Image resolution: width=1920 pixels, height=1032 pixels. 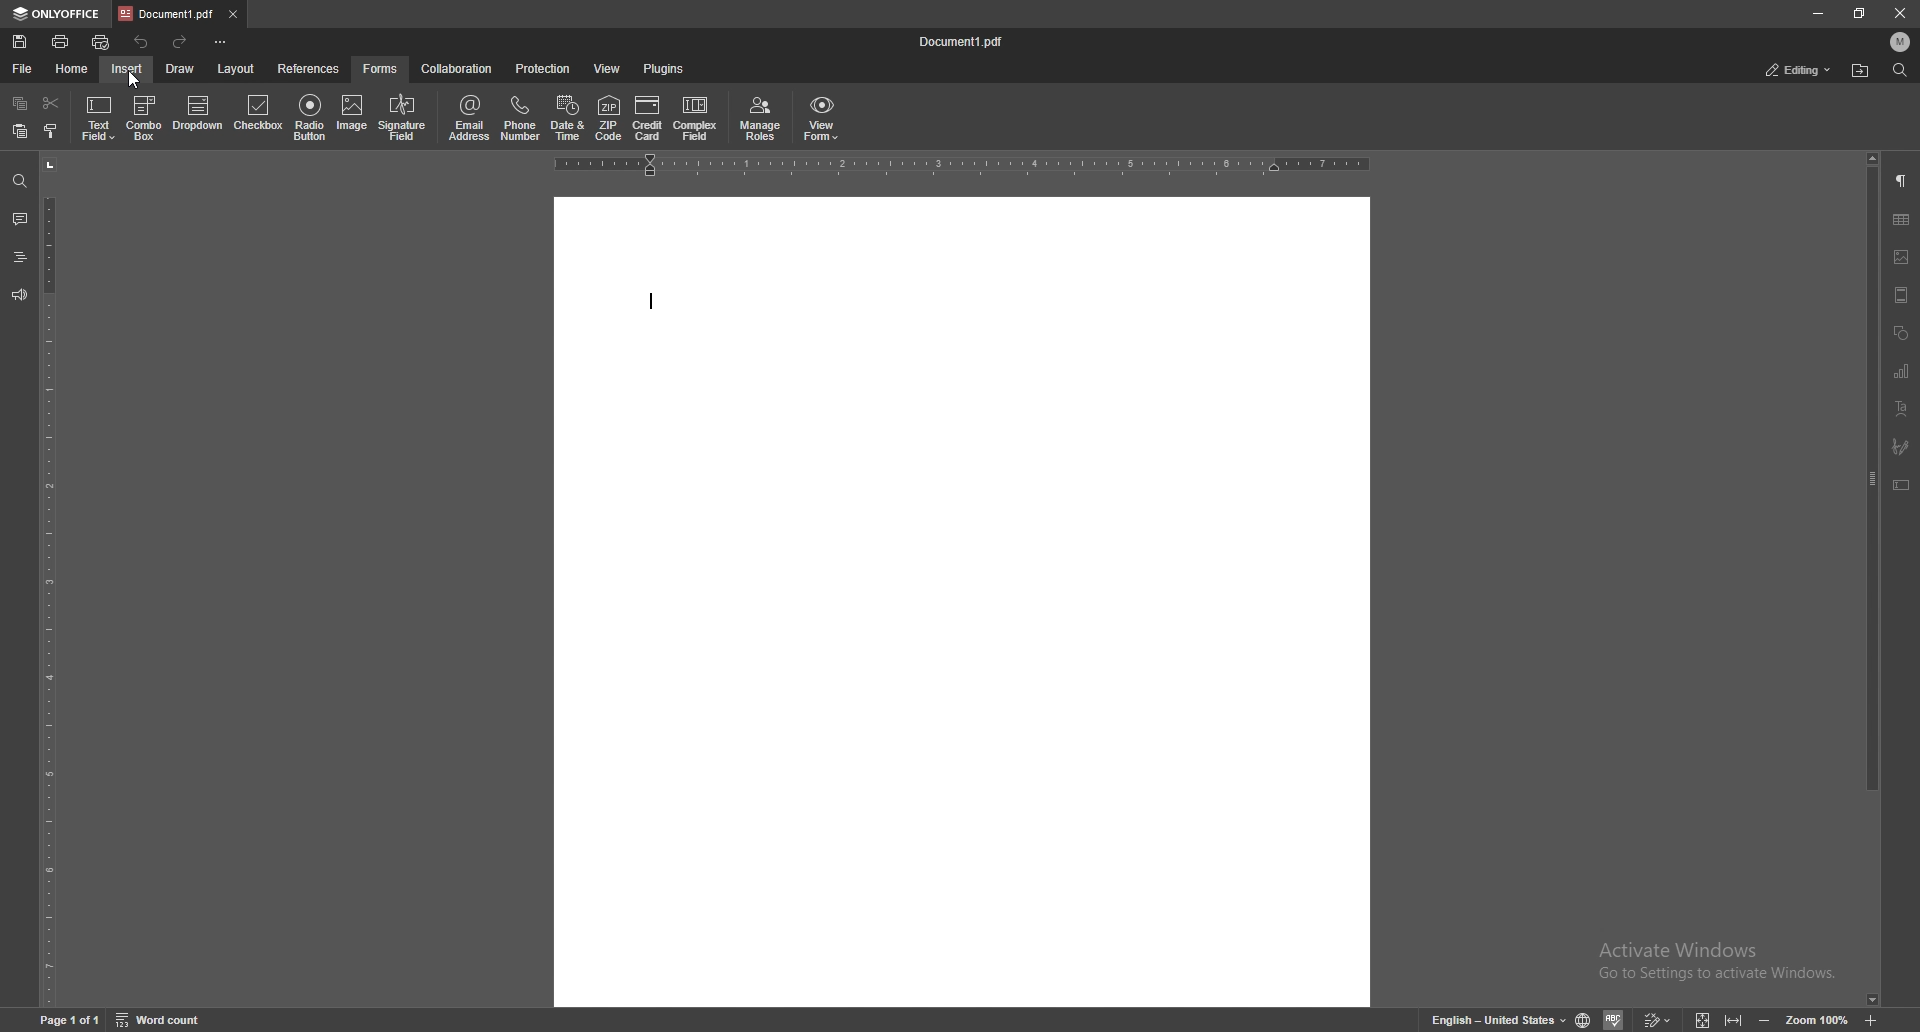 What do you see at coordinates (19, 294) in the screenshot?
I see `feedback` at bounding box center [19, 294].